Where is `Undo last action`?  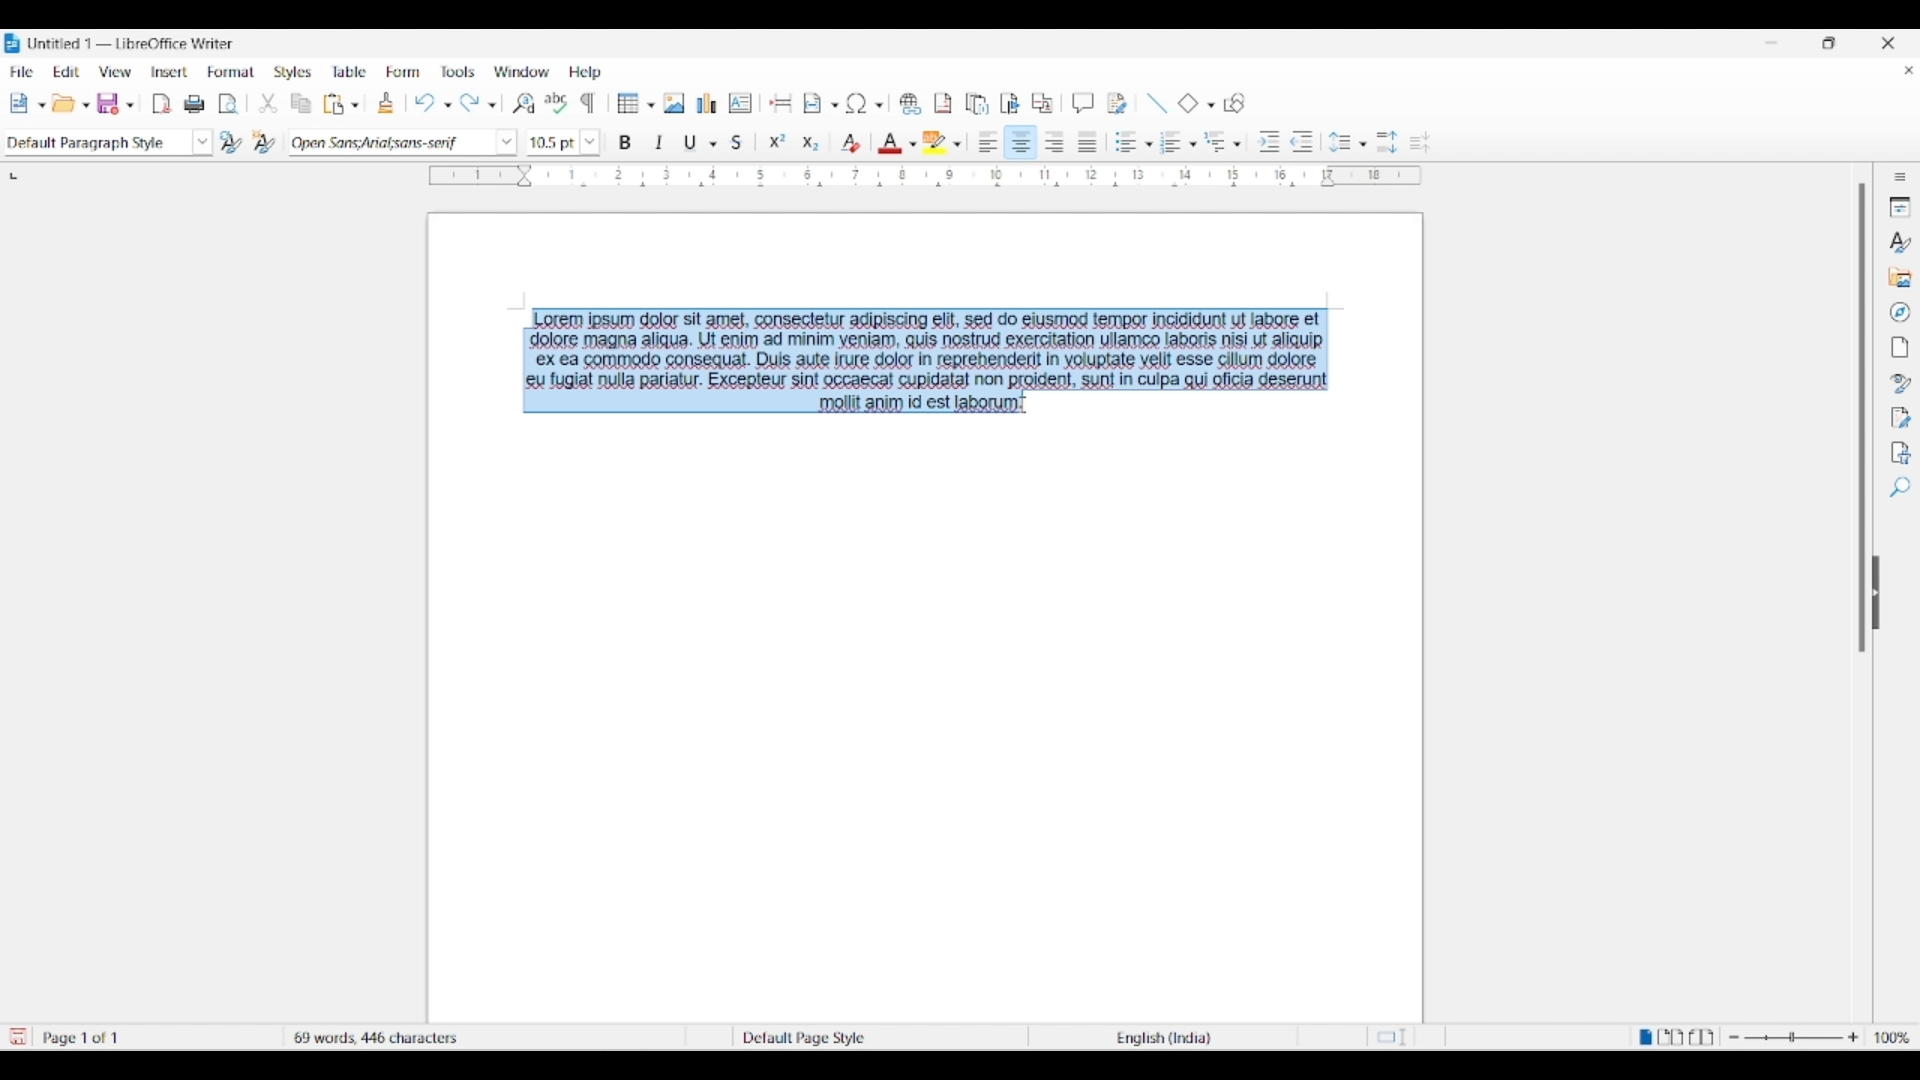 Undo last action is located at coordinates (425, 103).